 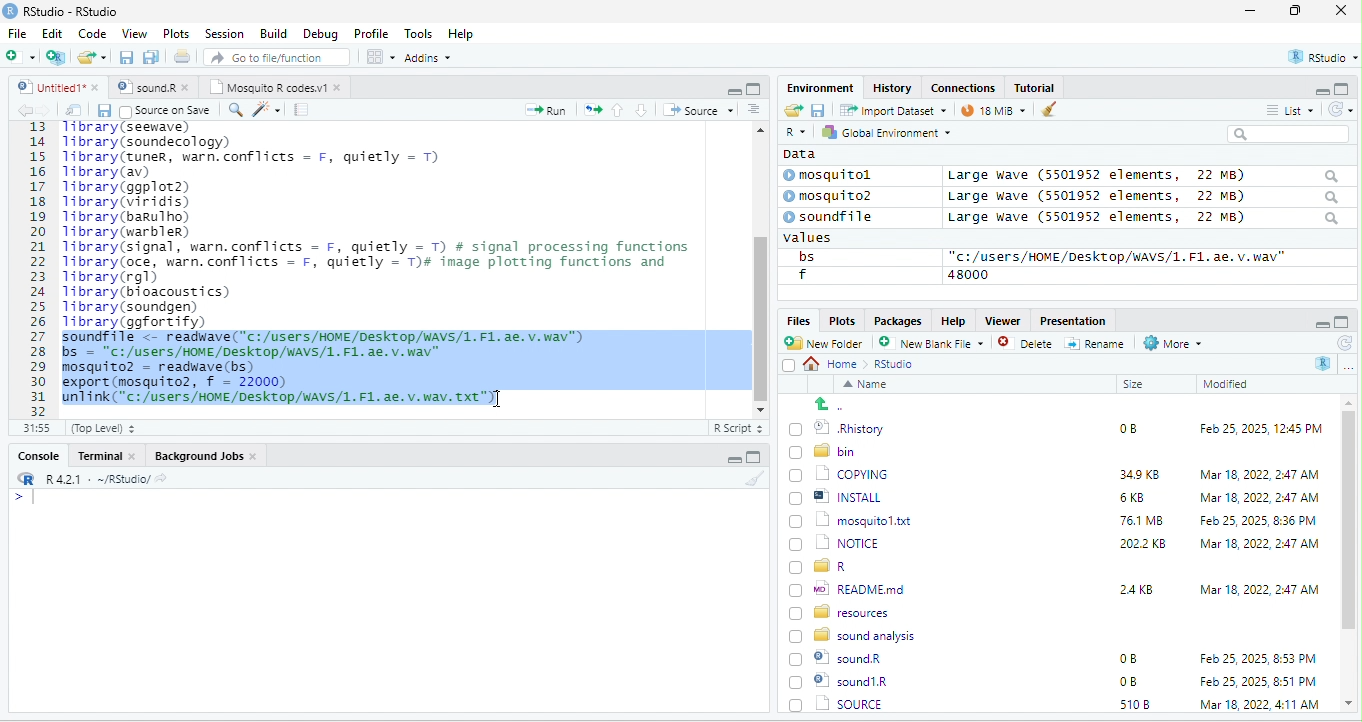 What do you see at coordinates (1319, 58) in the screenshot?
I see `rstudio` at bounding box center [1319, 58].